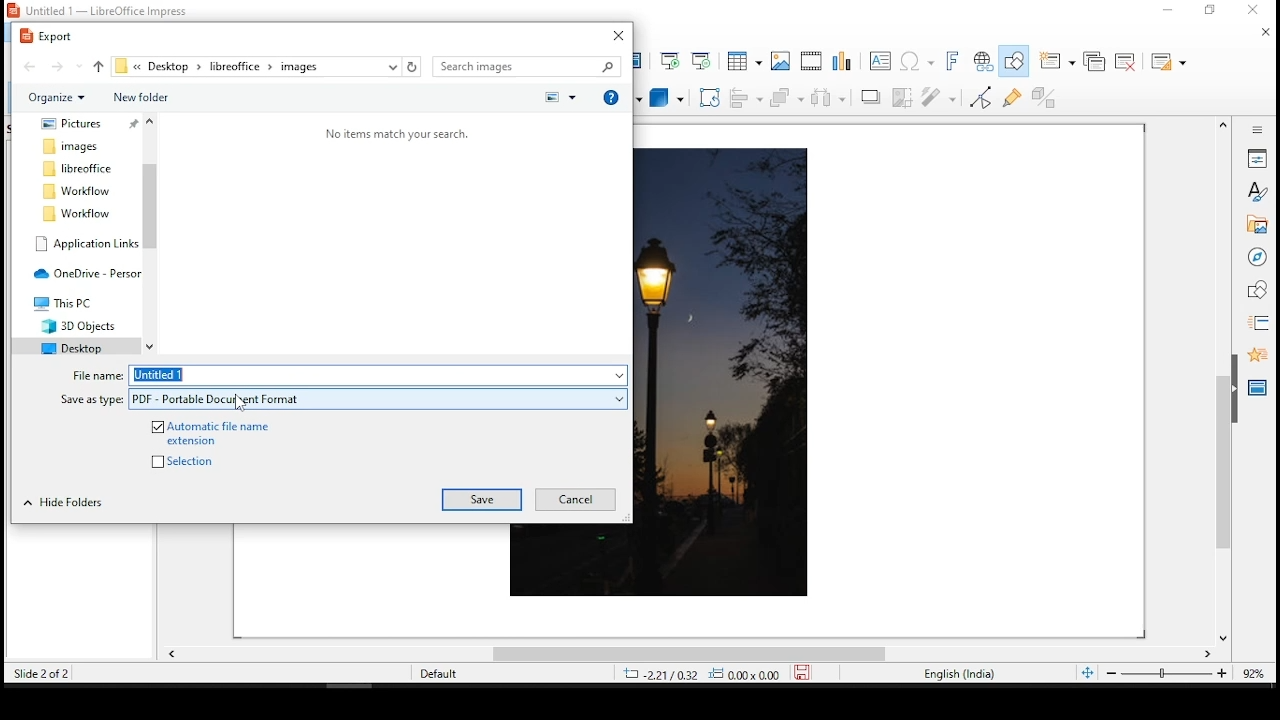 Image resolution: width=1280 pixels, height=720 pixels. I want to click on scroll bar, so click(1223, 381).